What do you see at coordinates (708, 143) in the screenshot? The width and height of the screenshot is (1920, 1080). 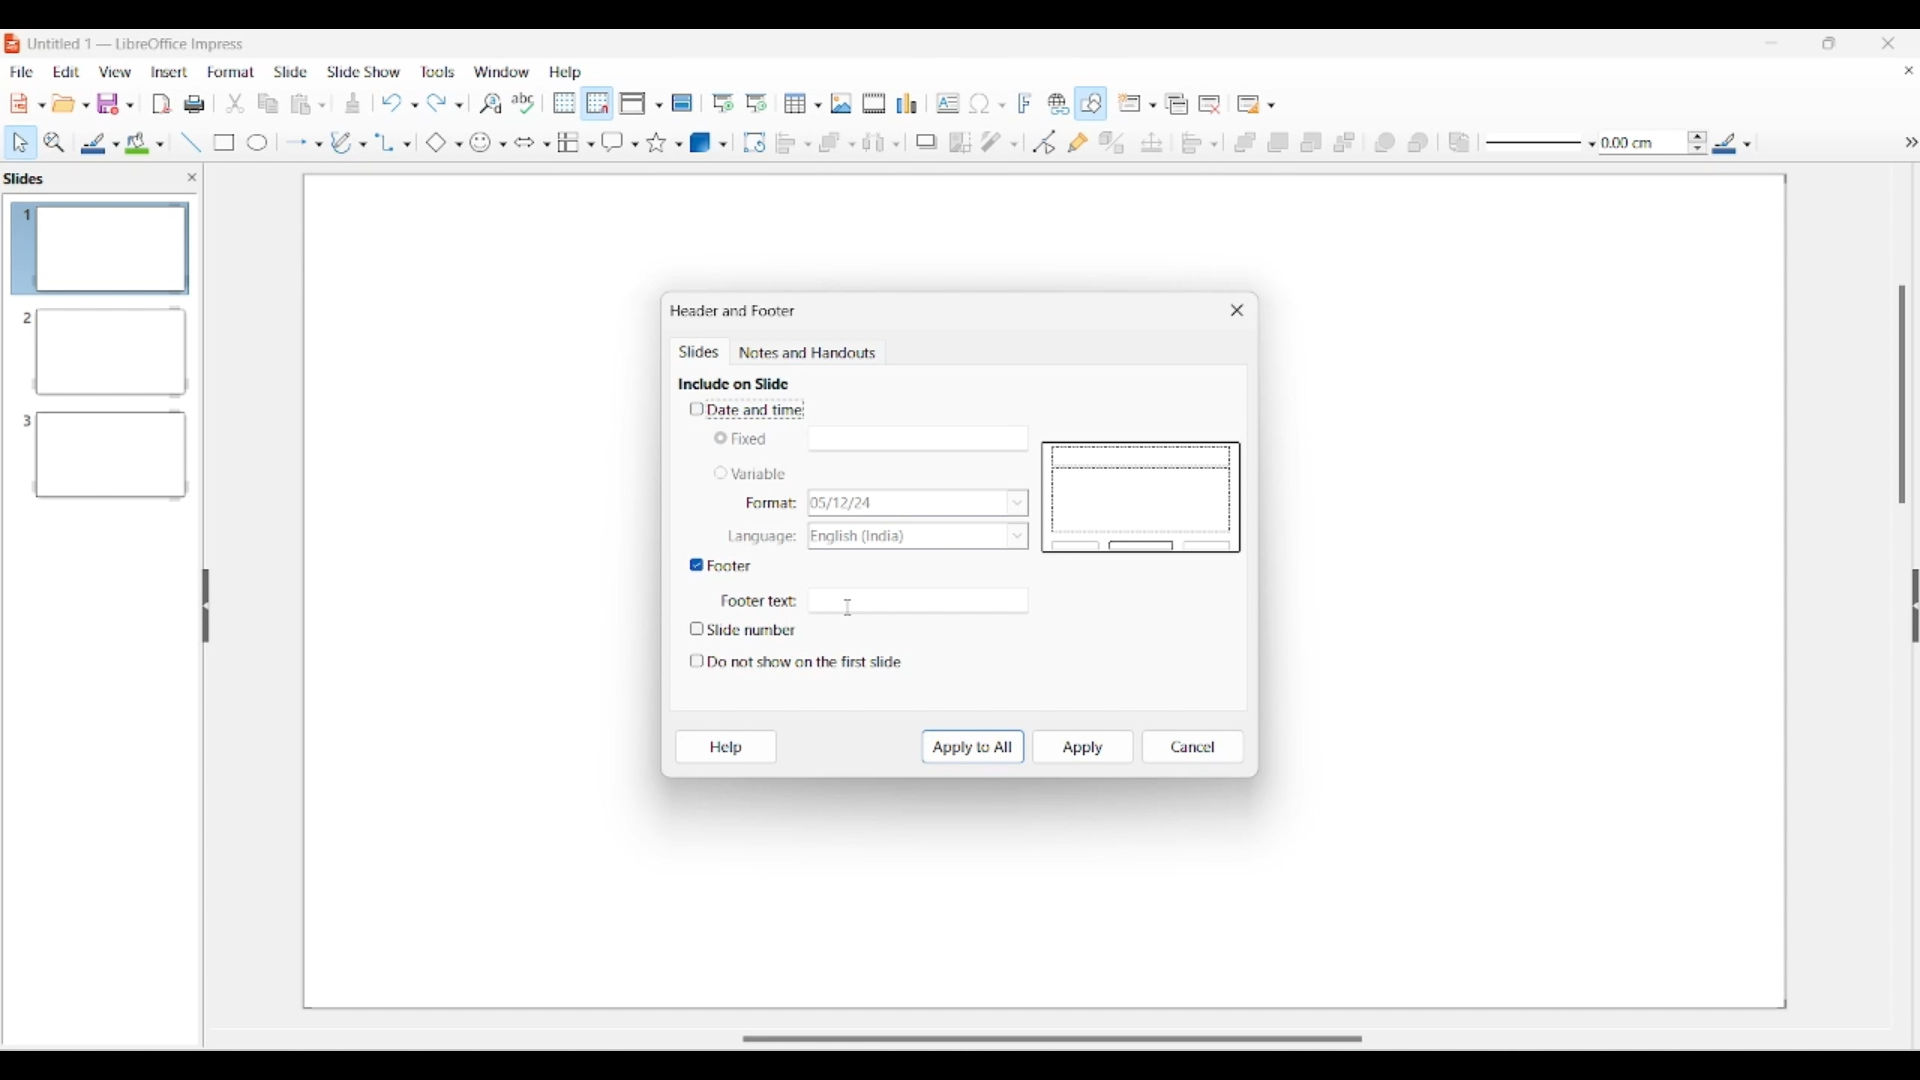 I see `3D object options` at bounding box center [708, 143].